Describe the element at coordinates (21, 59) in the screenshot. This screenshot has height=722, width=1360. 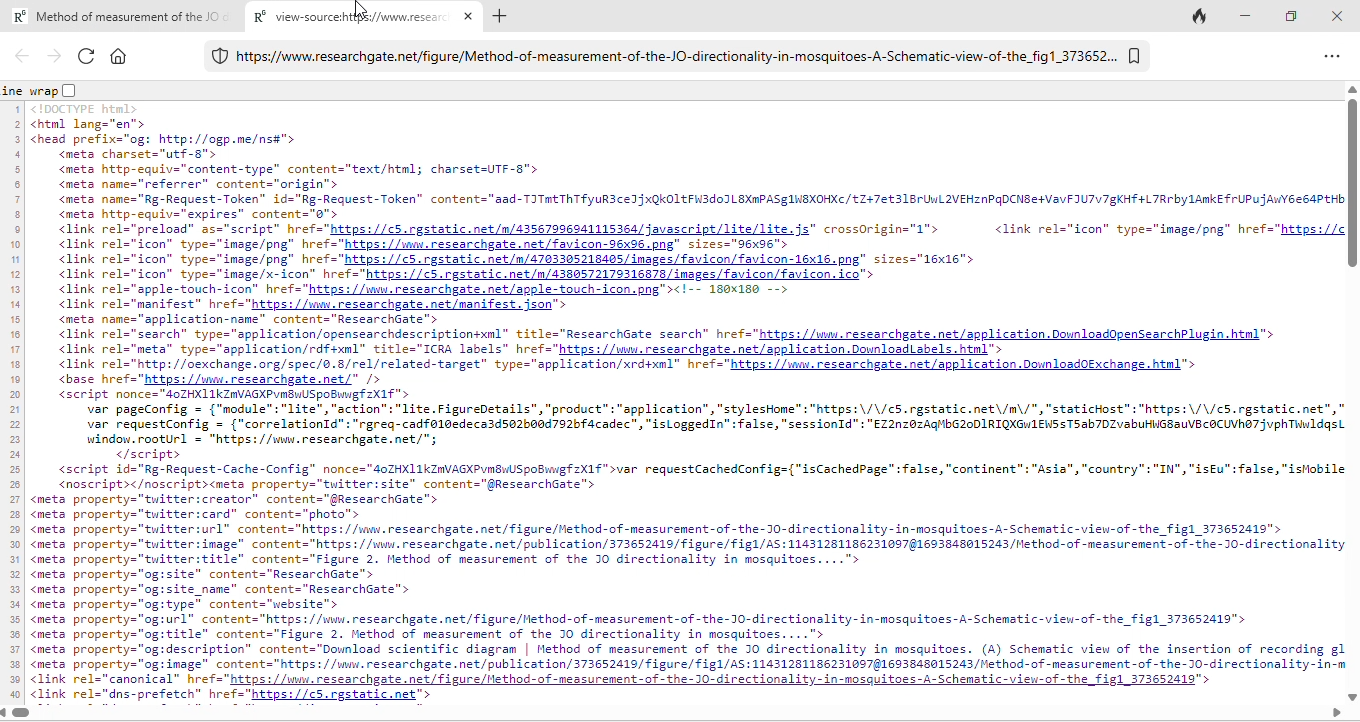
I see `back` at that location.